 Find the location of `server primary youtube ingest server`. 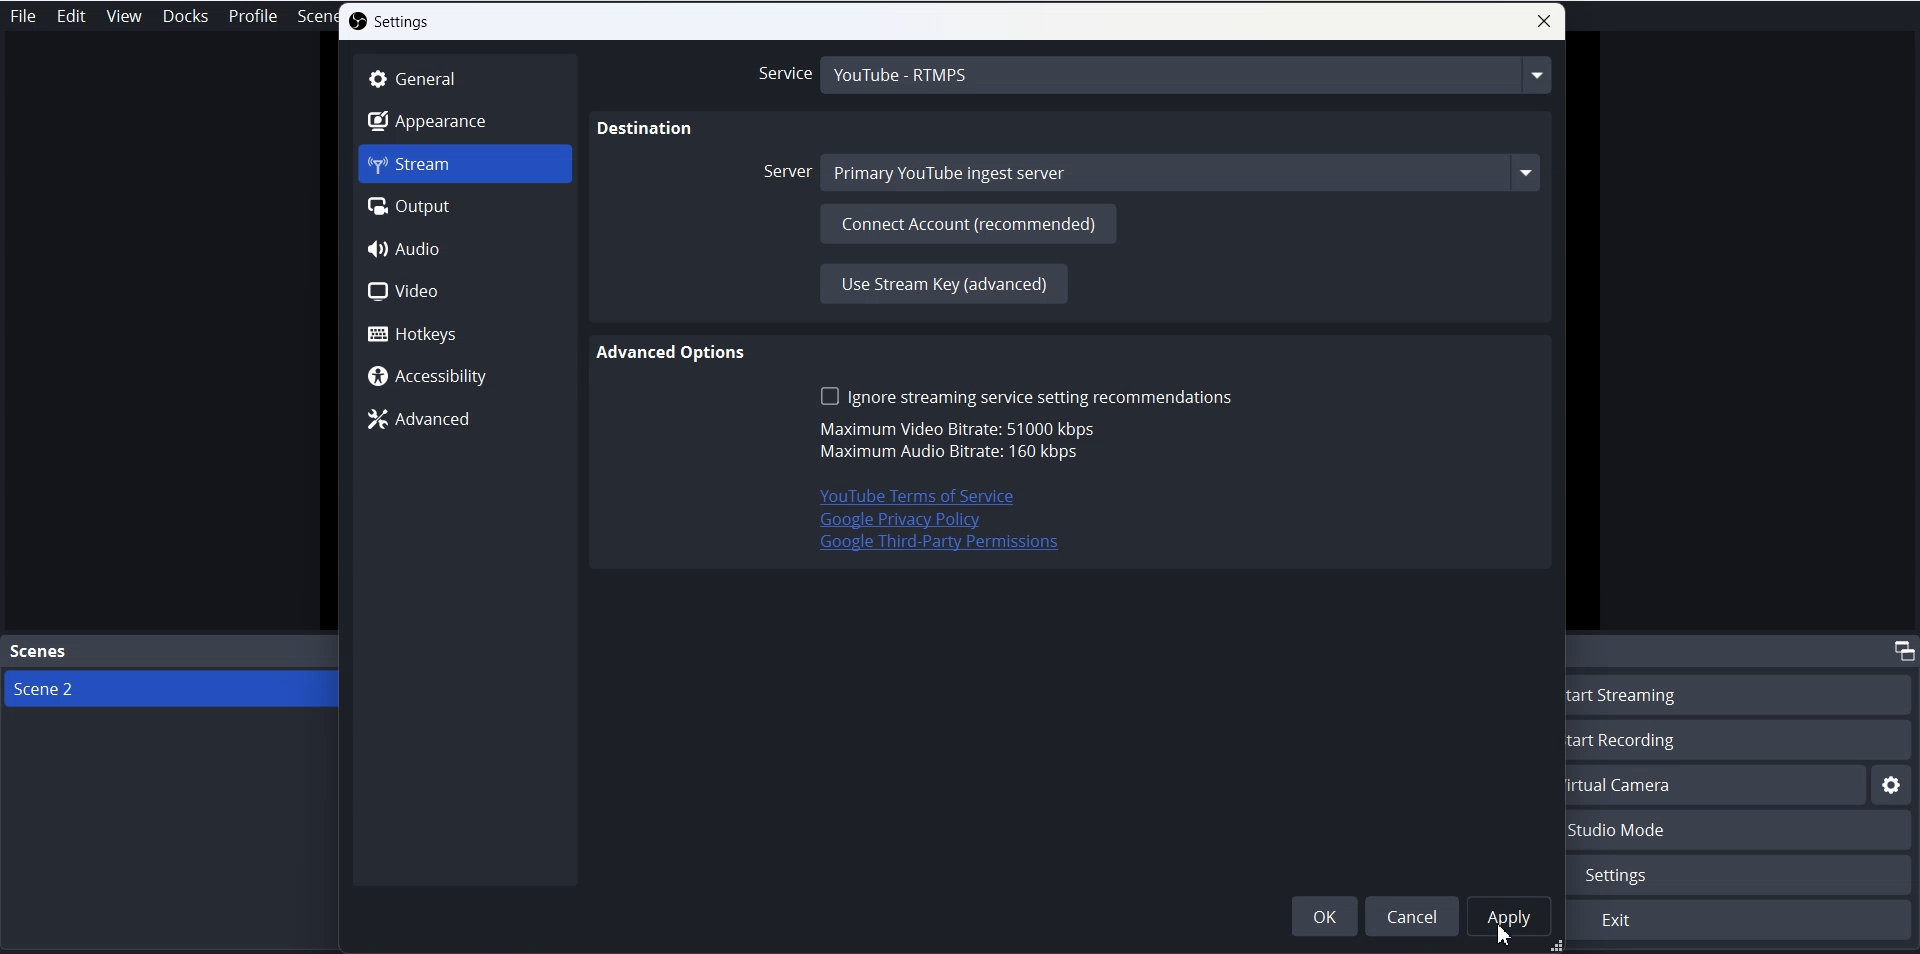

server primary youtube ingest server is located at coordinates (1153, 173).